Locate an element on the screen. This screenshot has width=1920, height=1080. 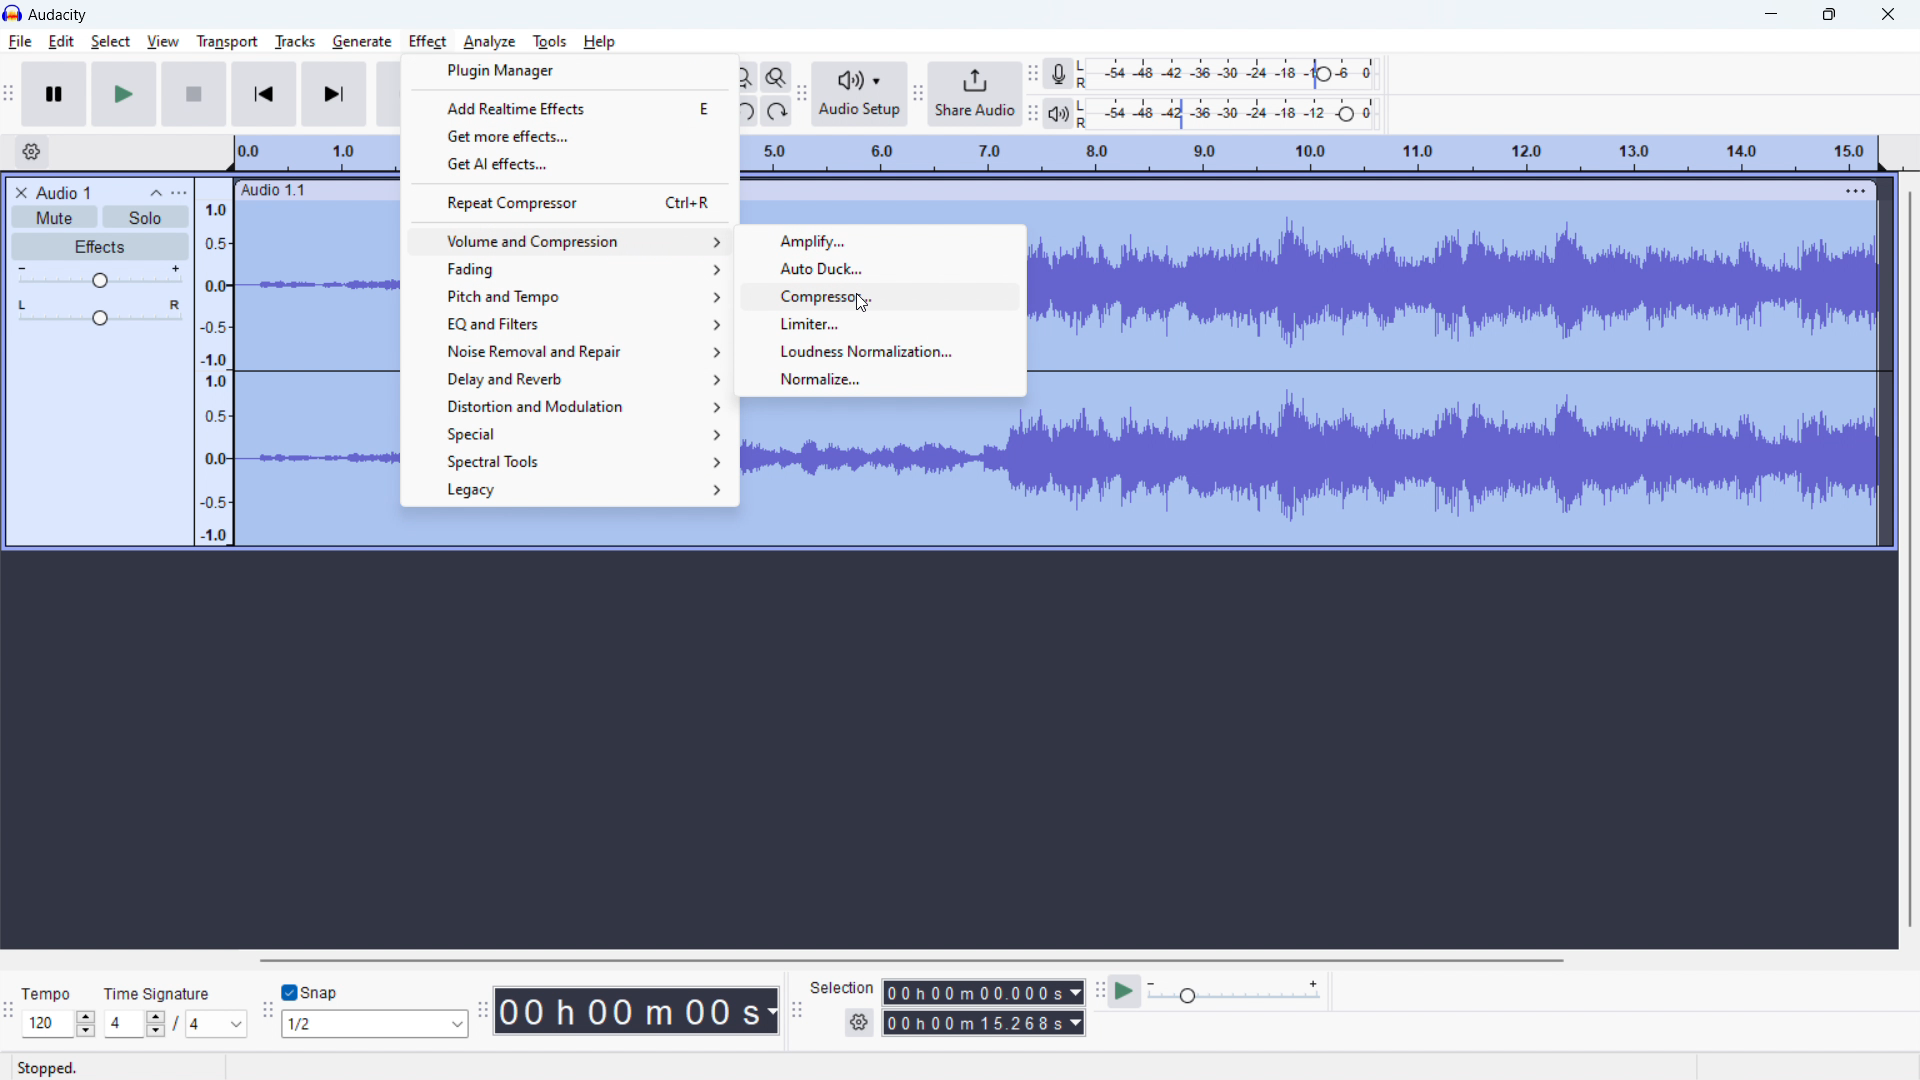
redo is located at coordinates (776, 111).